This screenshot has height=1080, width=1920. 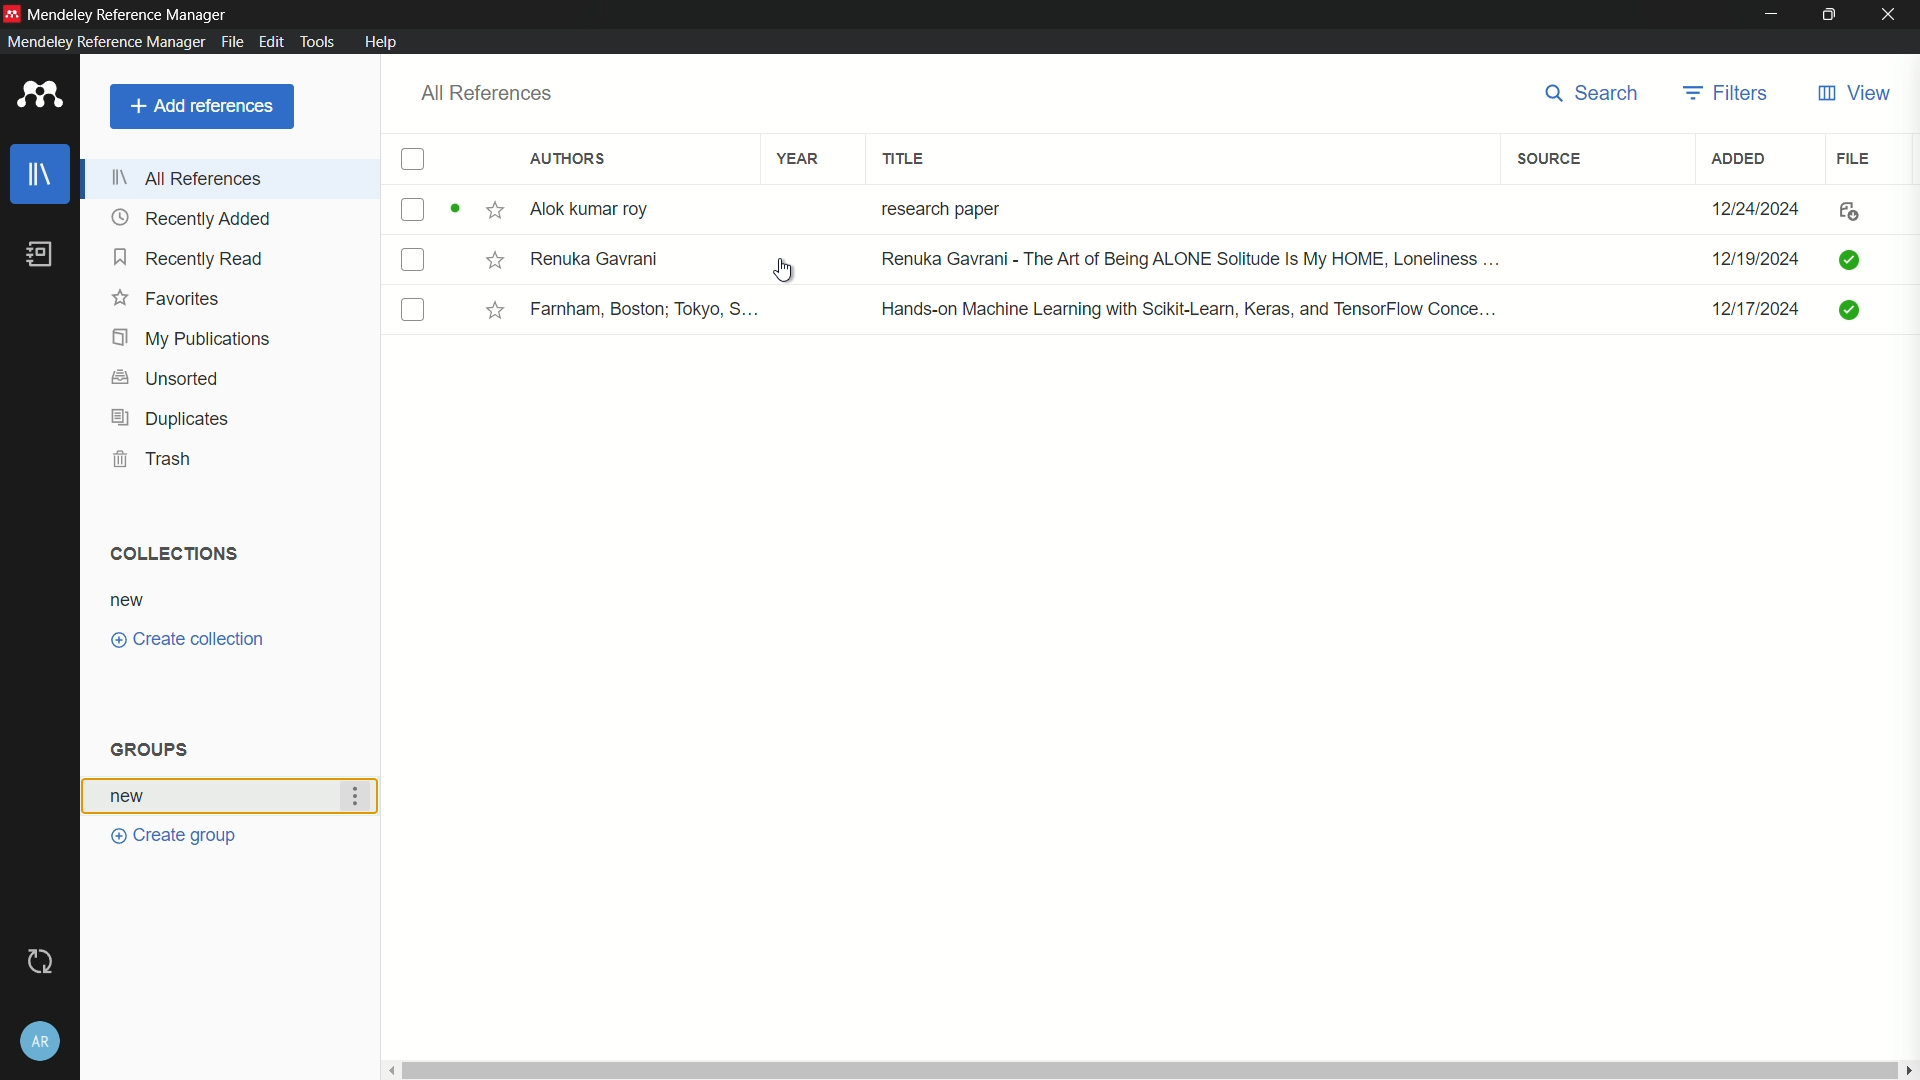 What do you see at coordinates (130, 795) in the screenshot?
I see `group created` at bounding box center [130, 795].